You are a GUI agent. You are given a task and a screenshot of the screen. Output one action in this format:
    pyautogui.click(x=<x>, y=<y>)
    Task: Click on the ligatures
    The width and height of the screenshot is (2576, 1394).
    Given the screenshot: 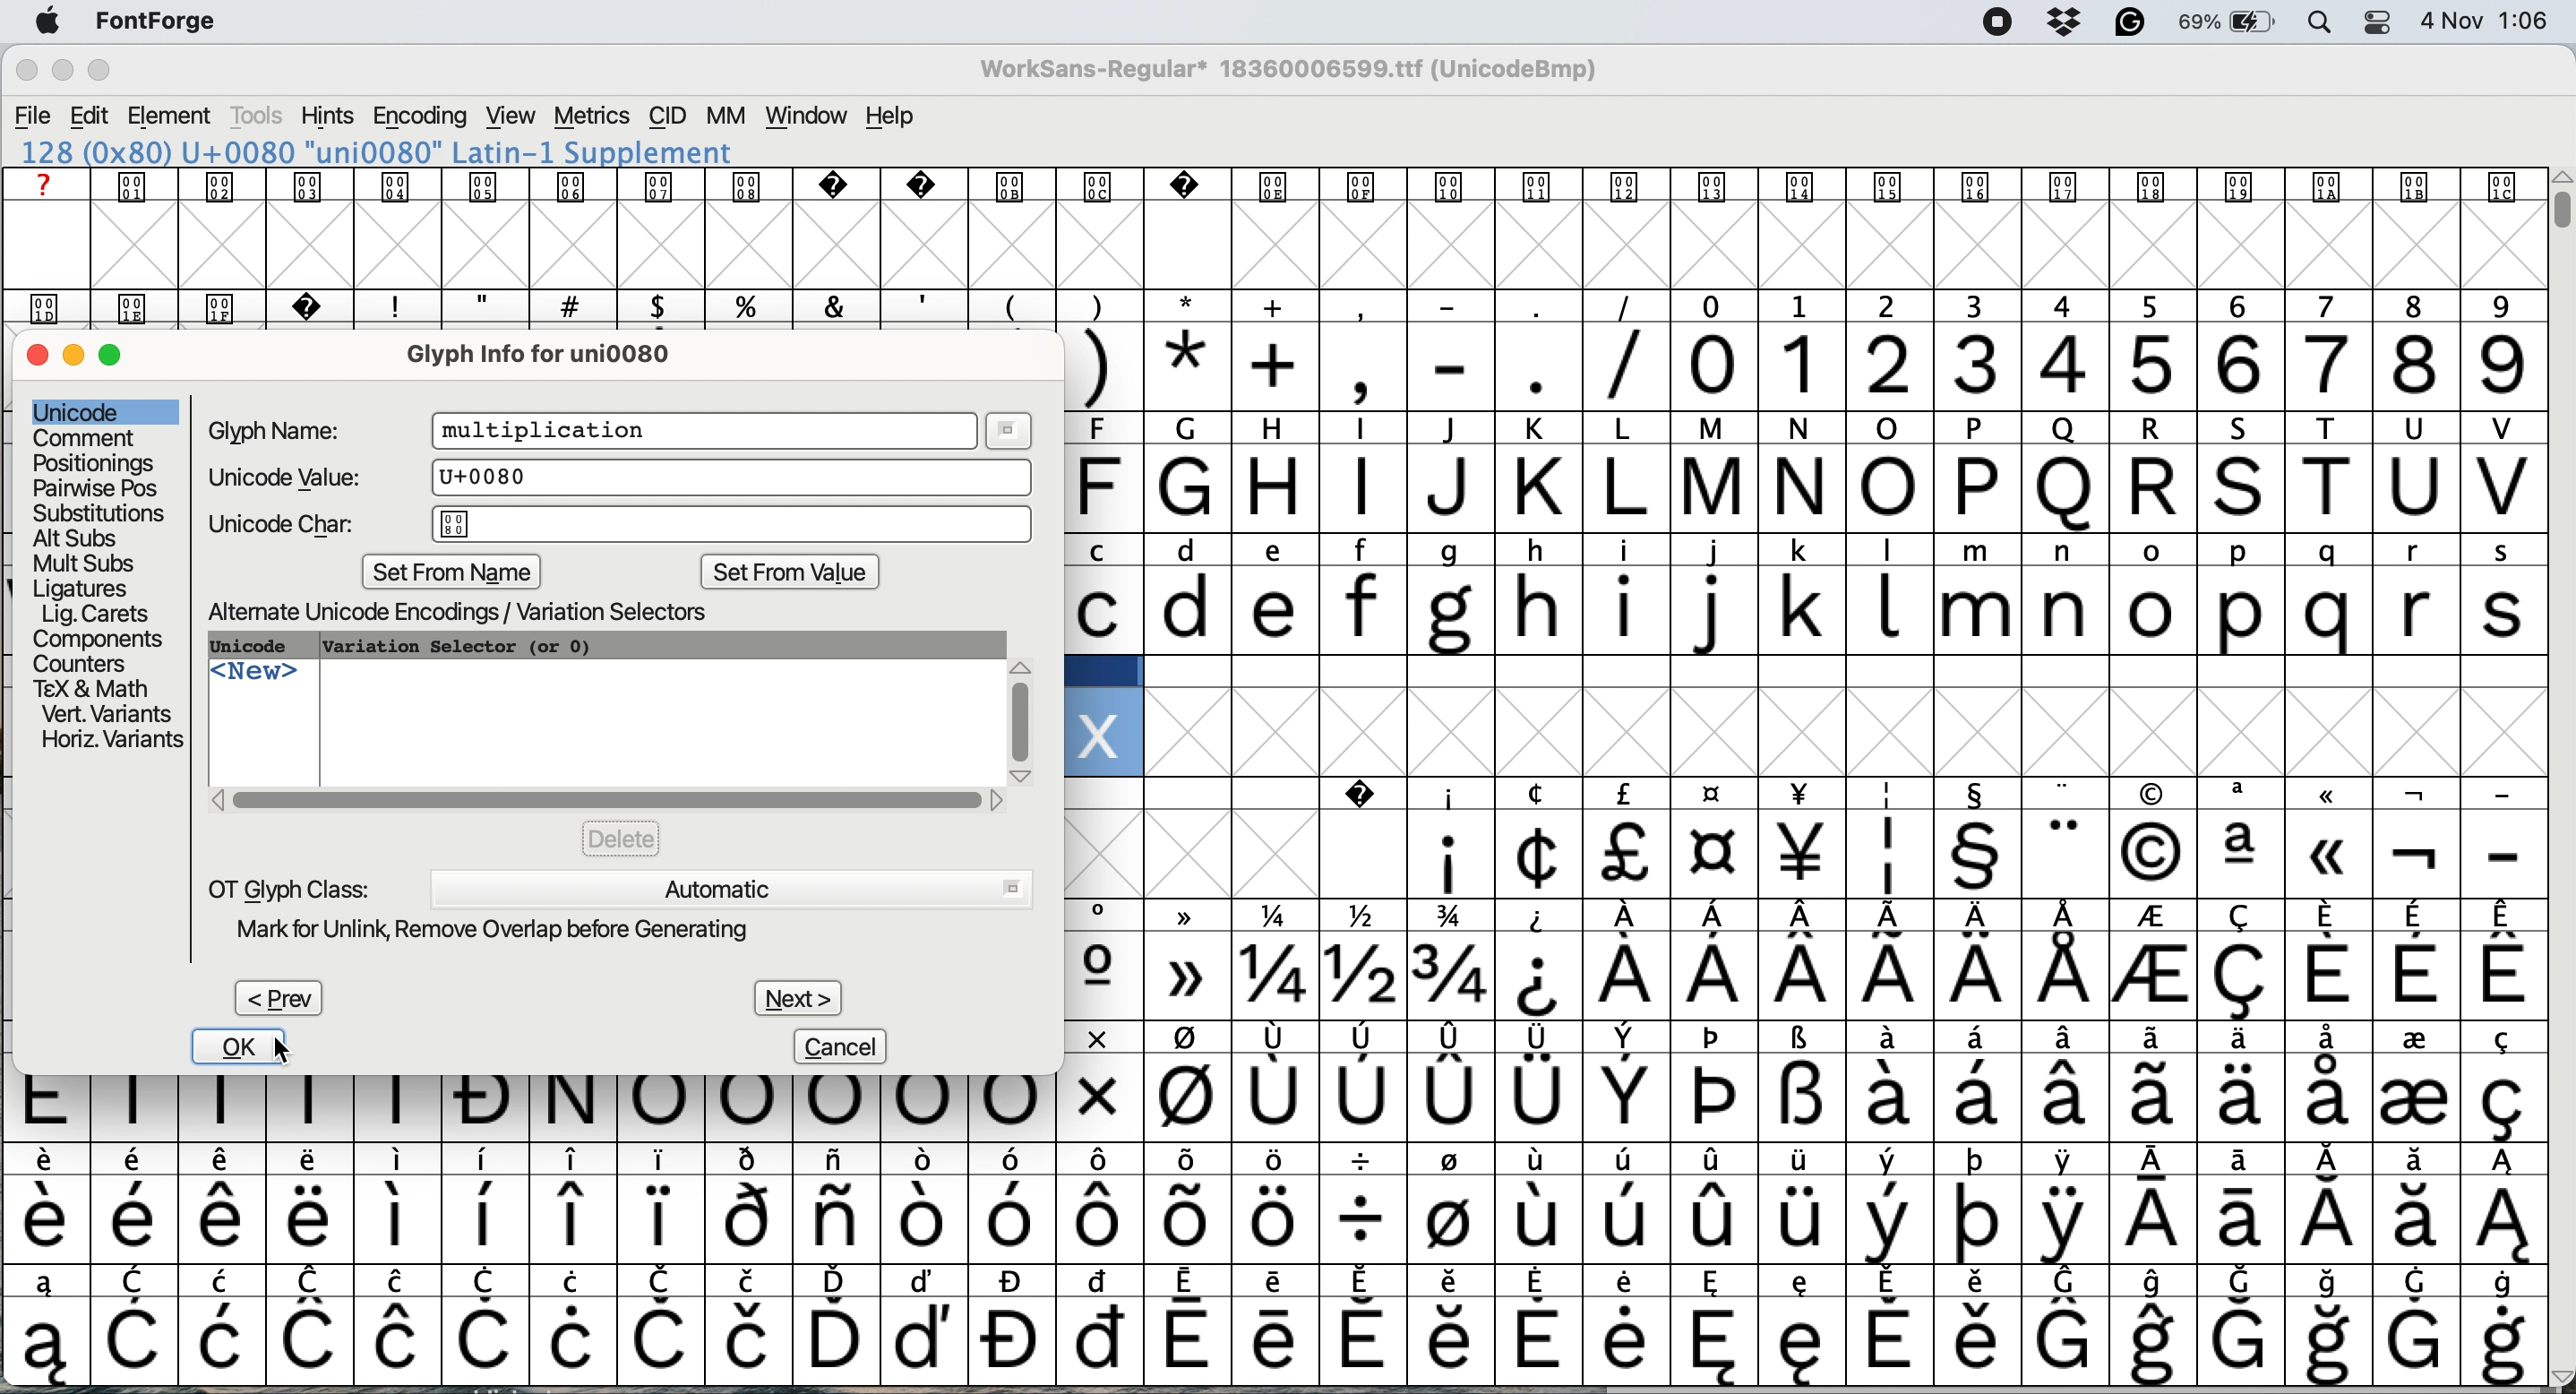 What is the action you would take?
    pyautogui.click(x=85, y=586)
    